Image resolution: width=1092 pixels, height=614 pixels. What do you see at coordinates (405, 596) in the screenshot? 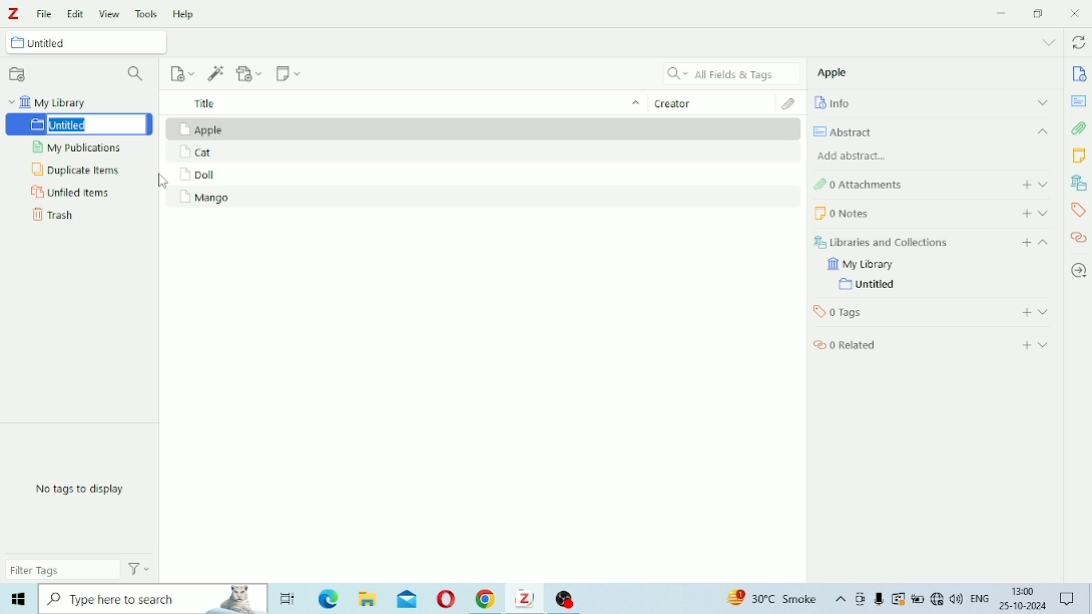
I see `` at bounding box center [405, 596].